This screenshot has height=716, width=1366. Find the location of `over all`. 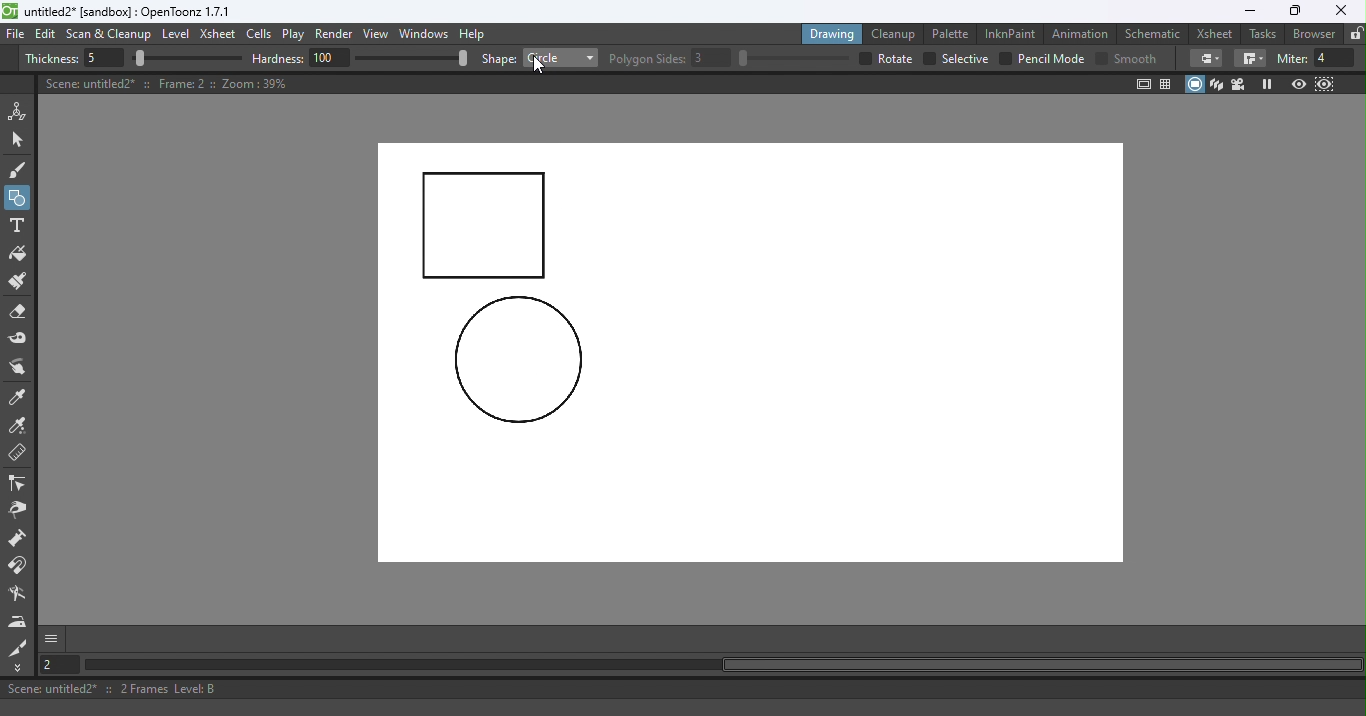

over all is located at coordinates (897, 58).